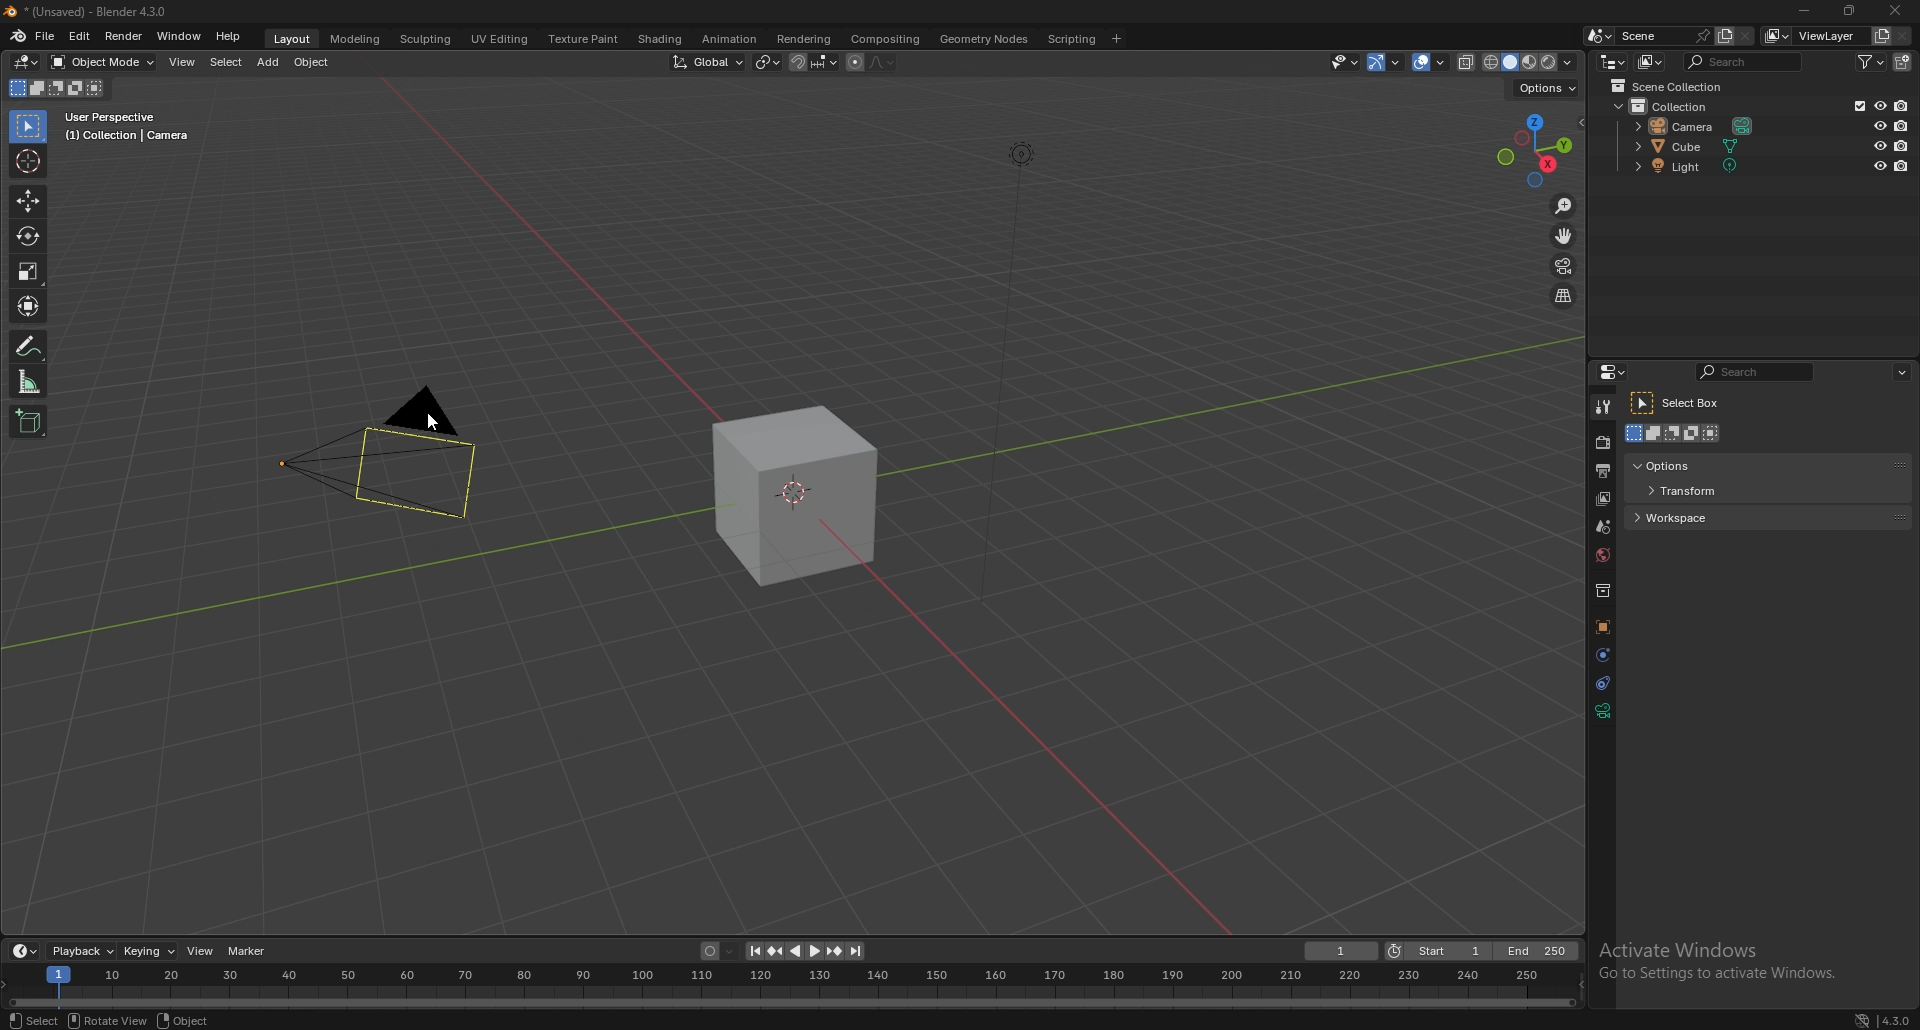  I want to click on seek, so click(792, 987).